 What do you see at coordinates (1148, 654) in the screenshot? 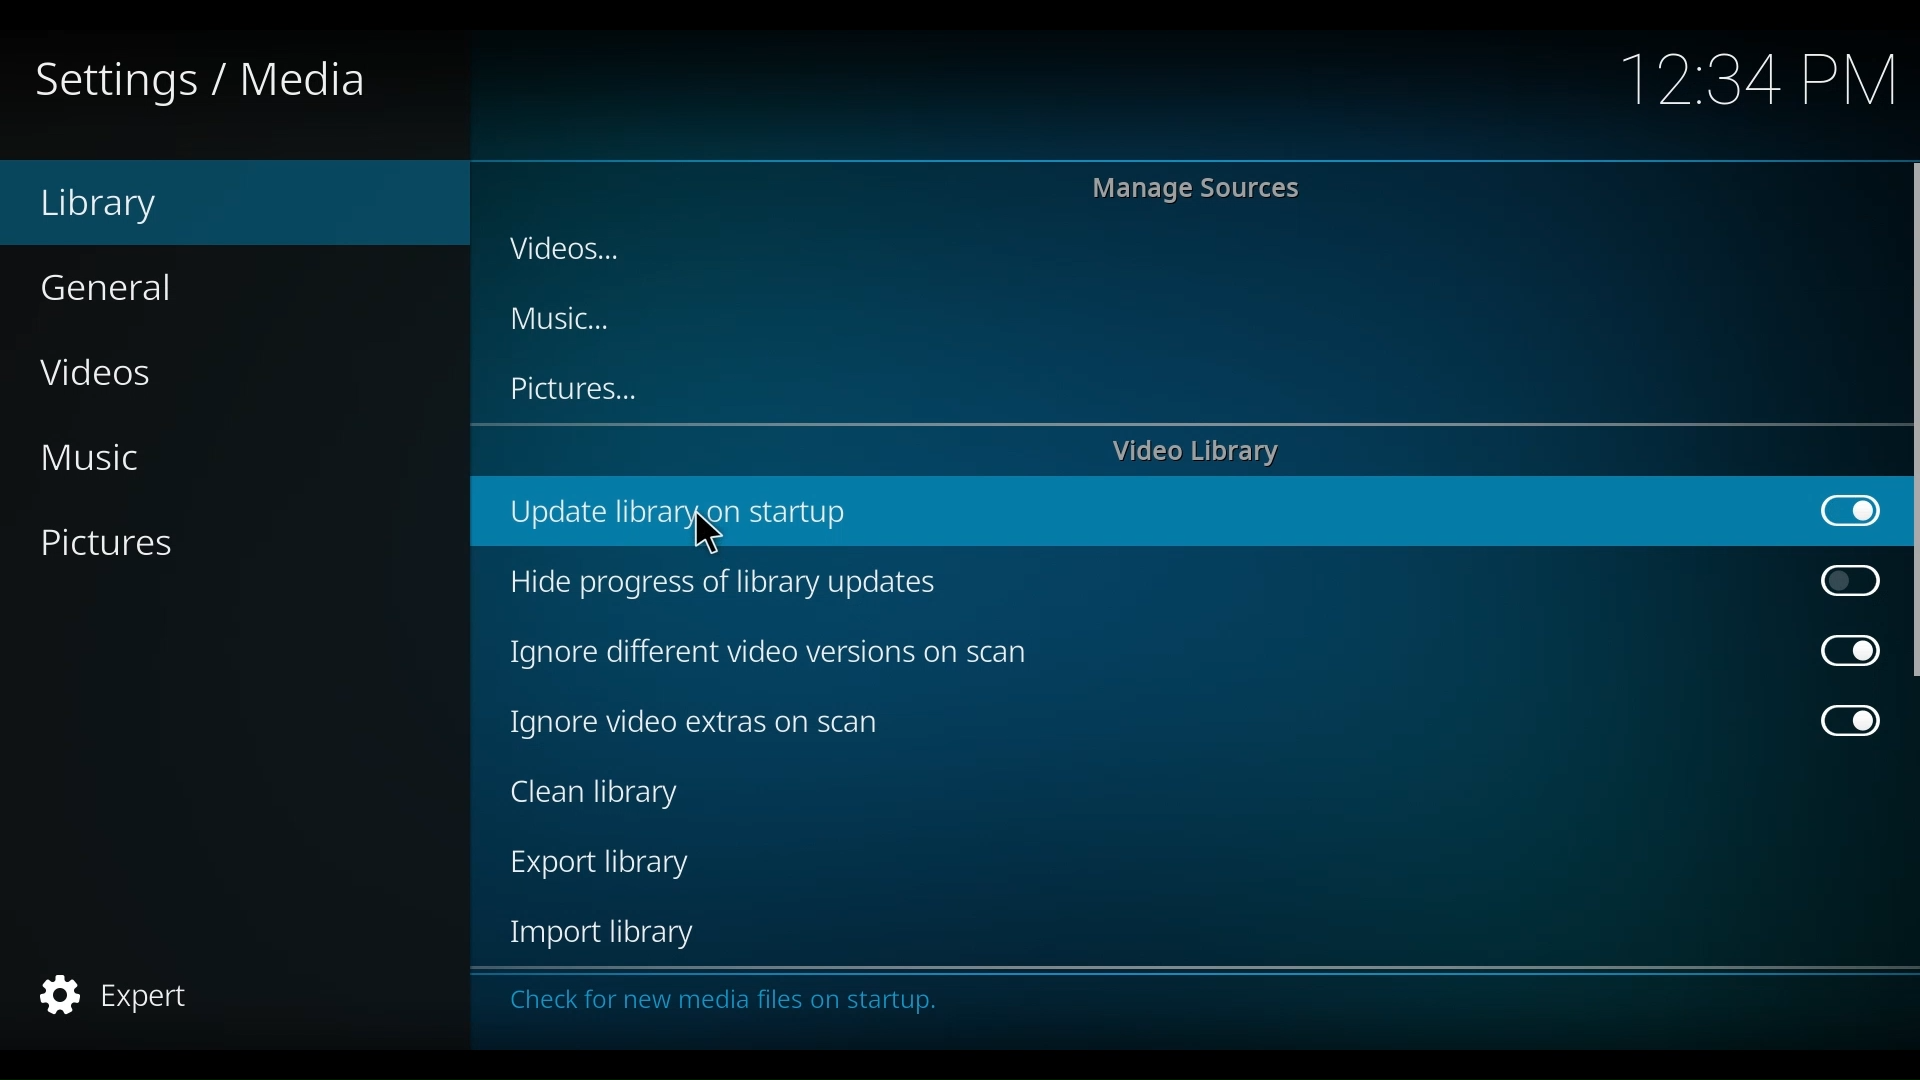
I see `Ignore different video version scans` at bounding box center [1148, 654].